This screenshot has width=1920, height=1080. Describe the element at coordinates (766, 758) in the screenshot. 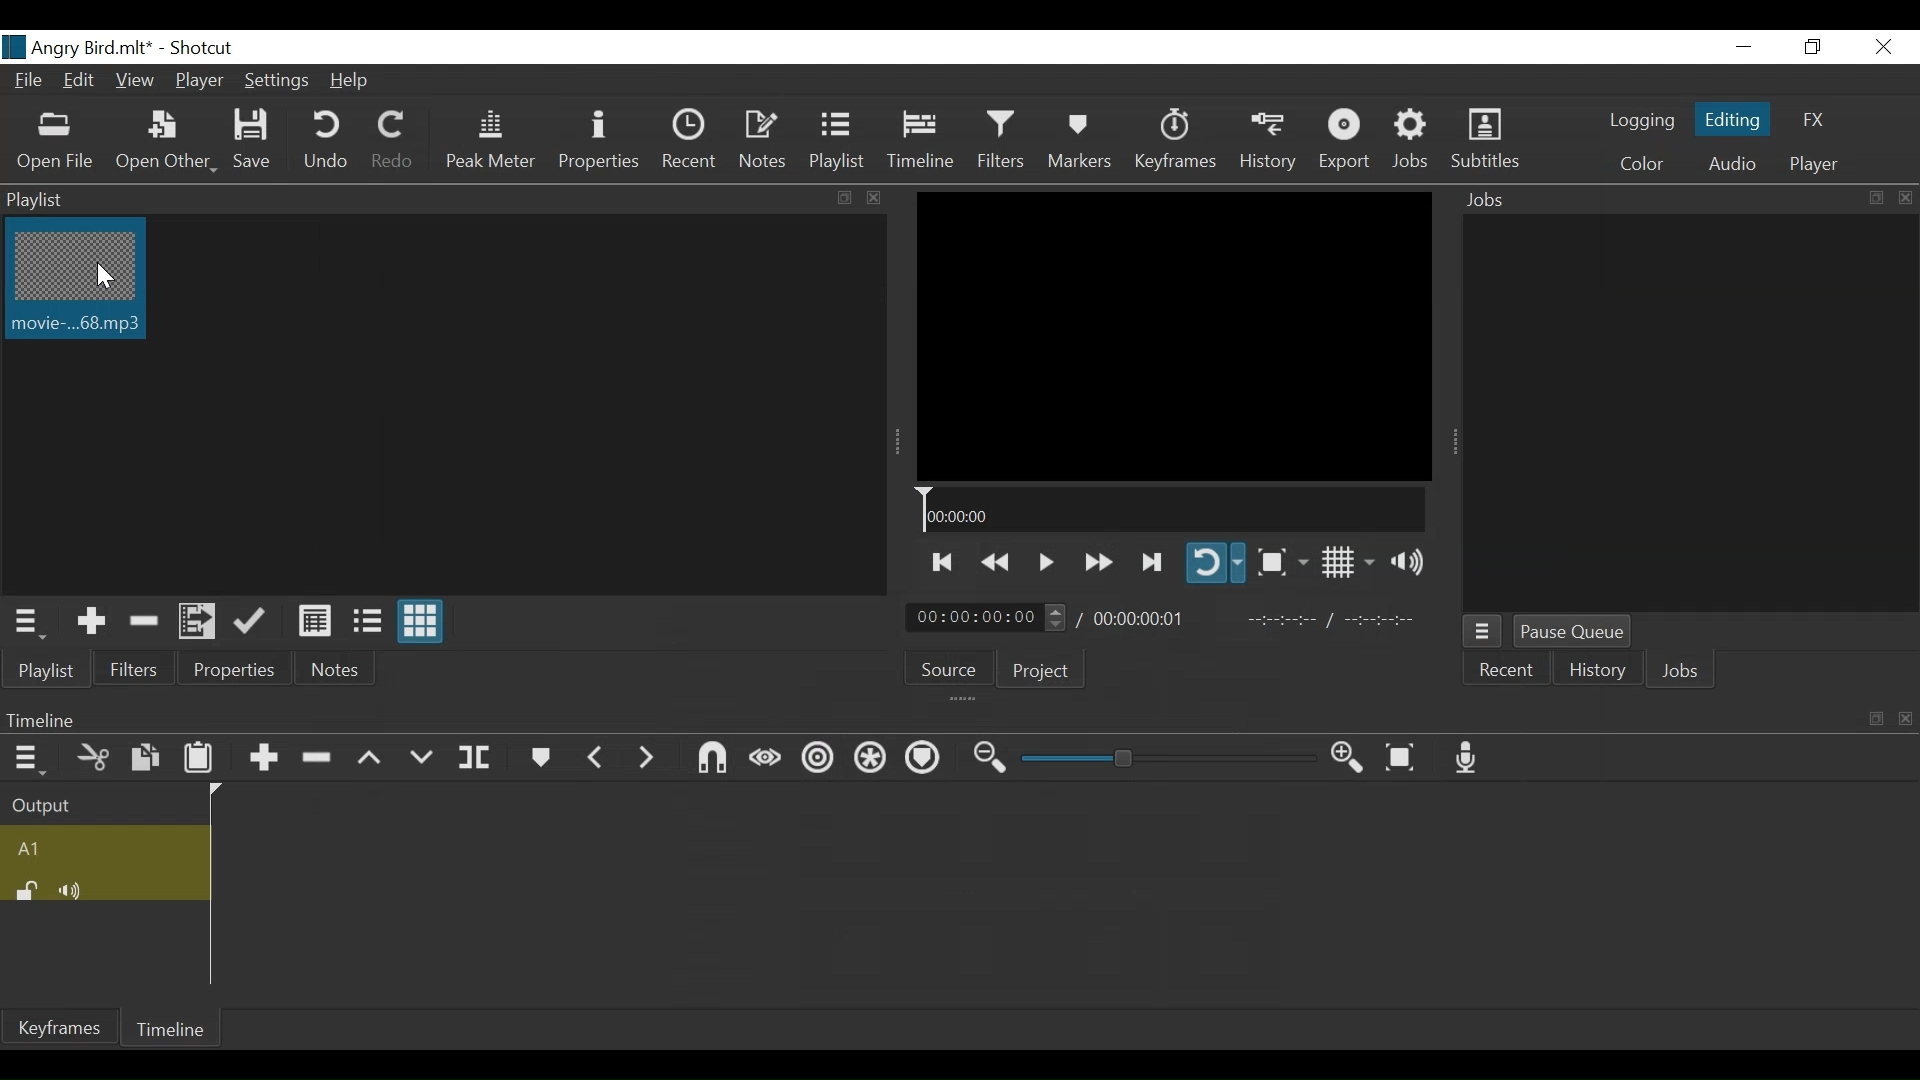

I see `Scrub while dragging` at that location.